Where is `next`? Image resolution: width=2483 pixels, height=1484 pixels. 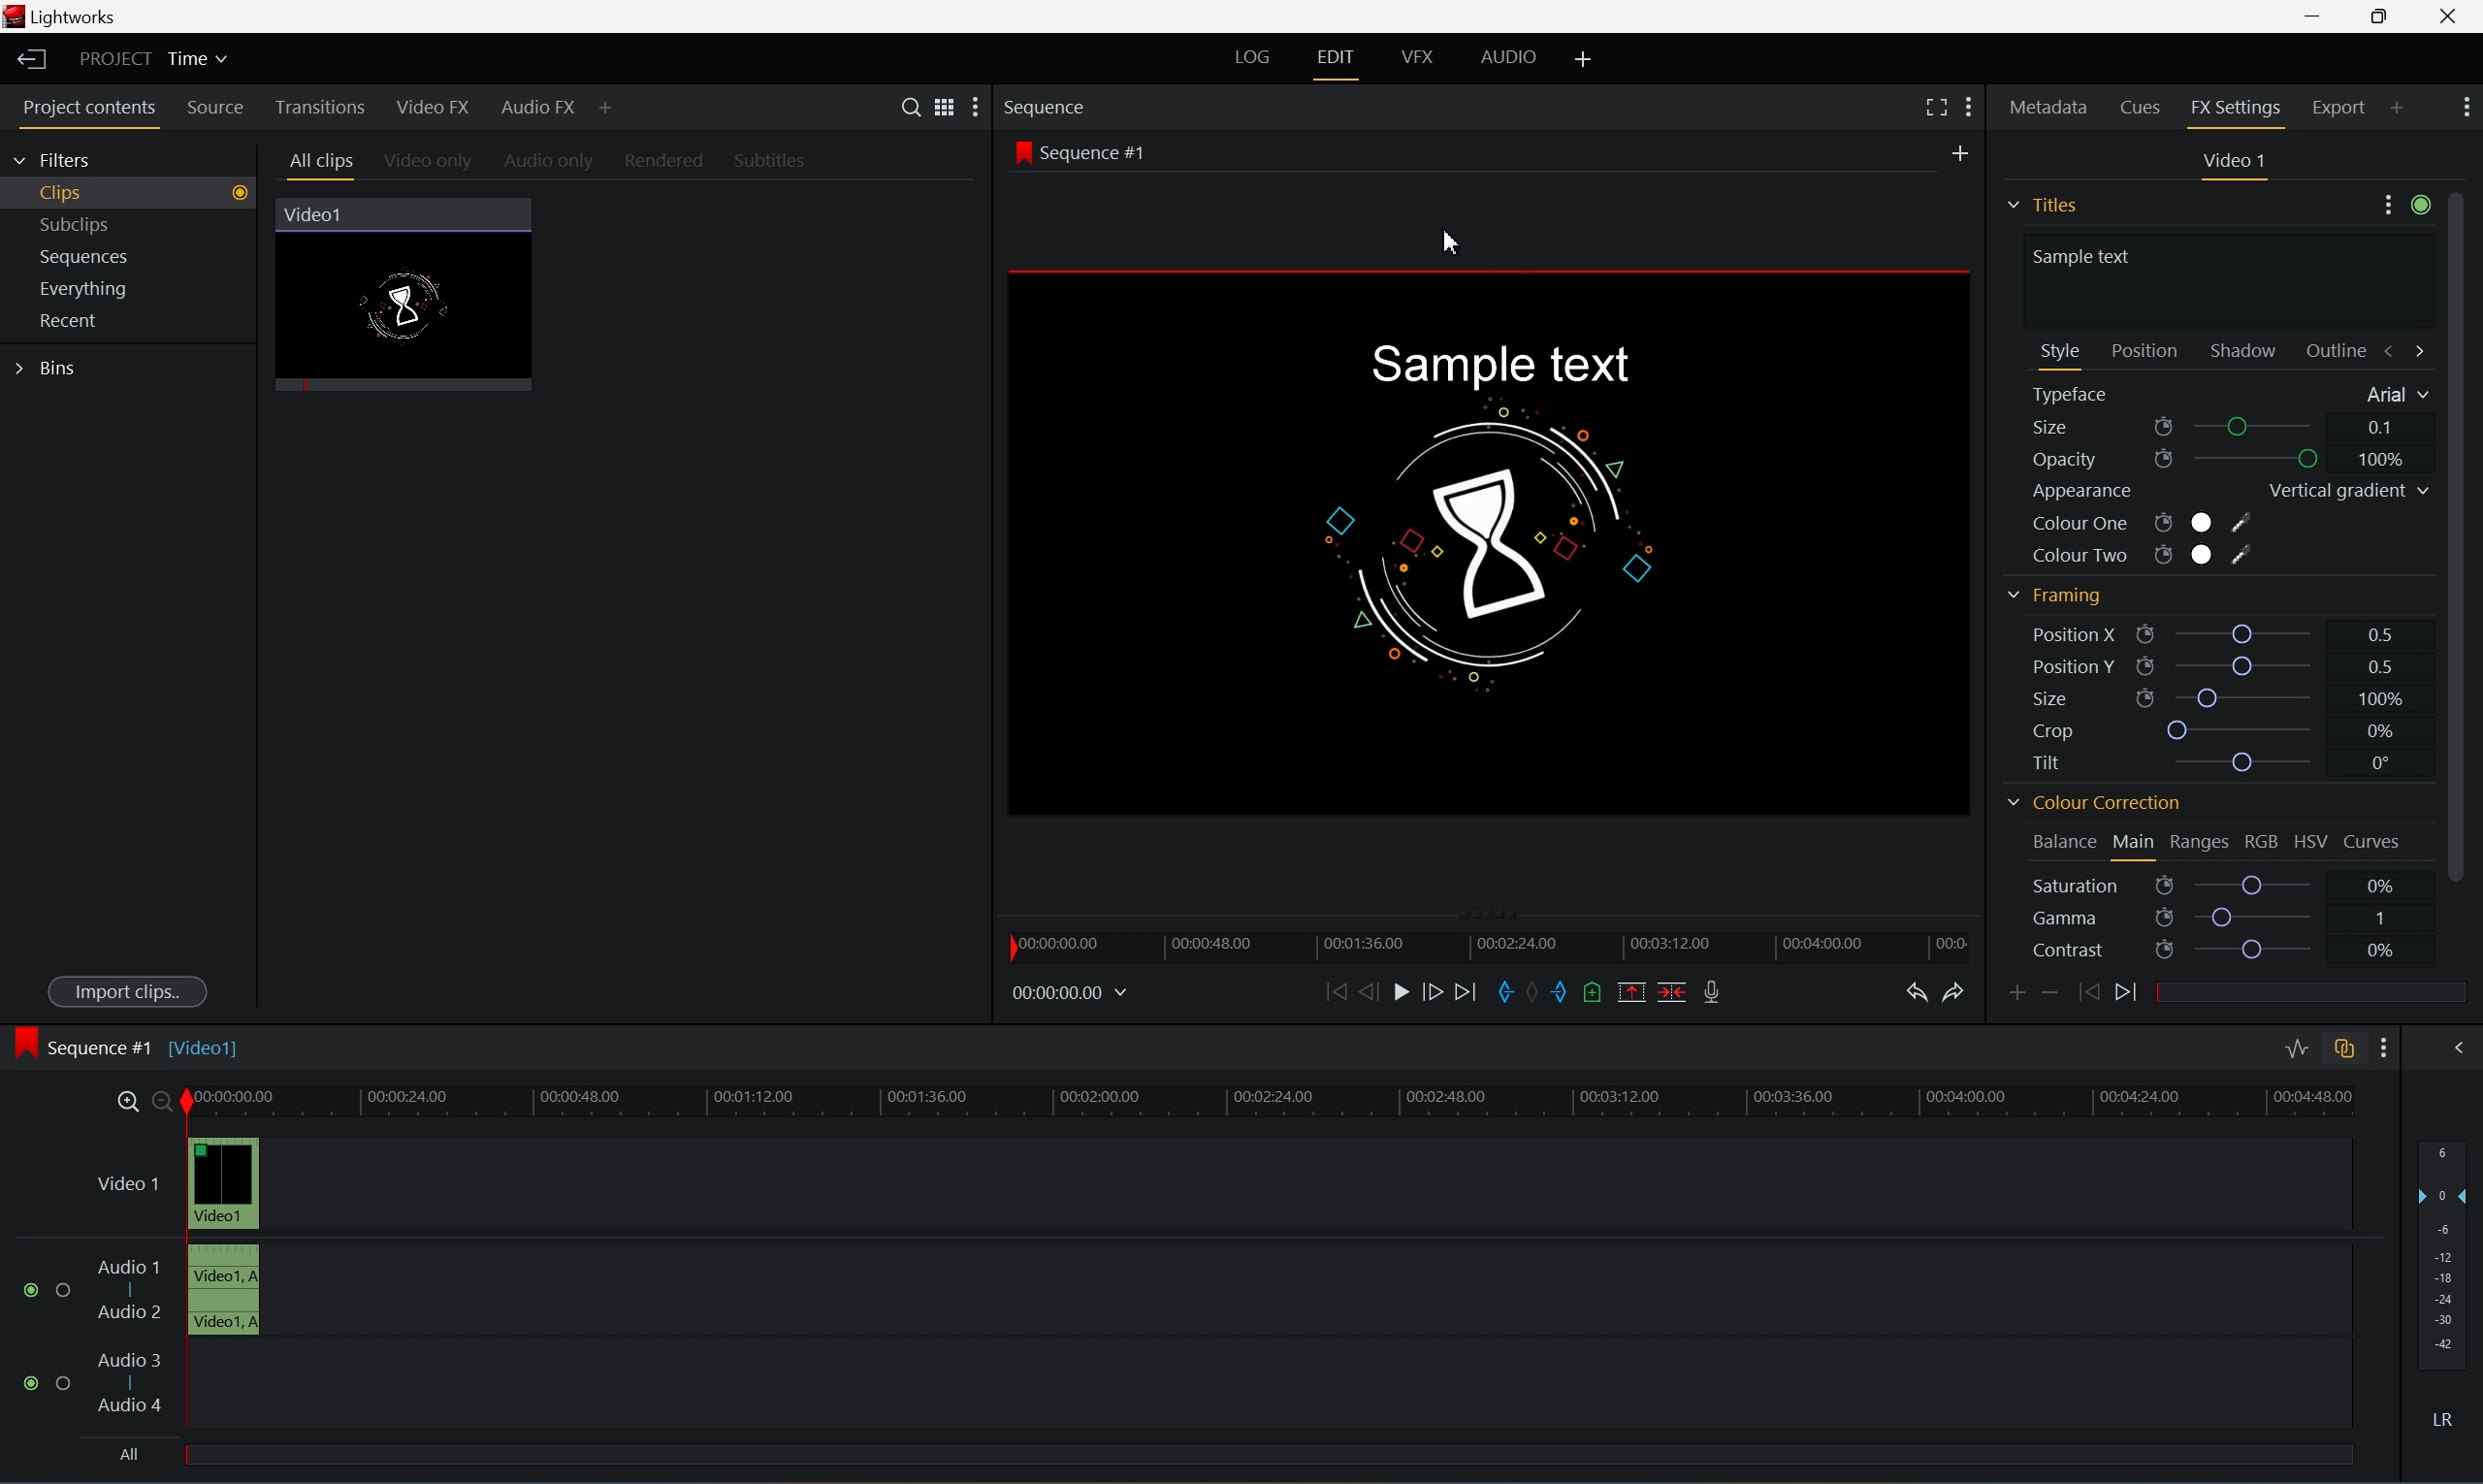 next is located at coordinates (2133, 993).